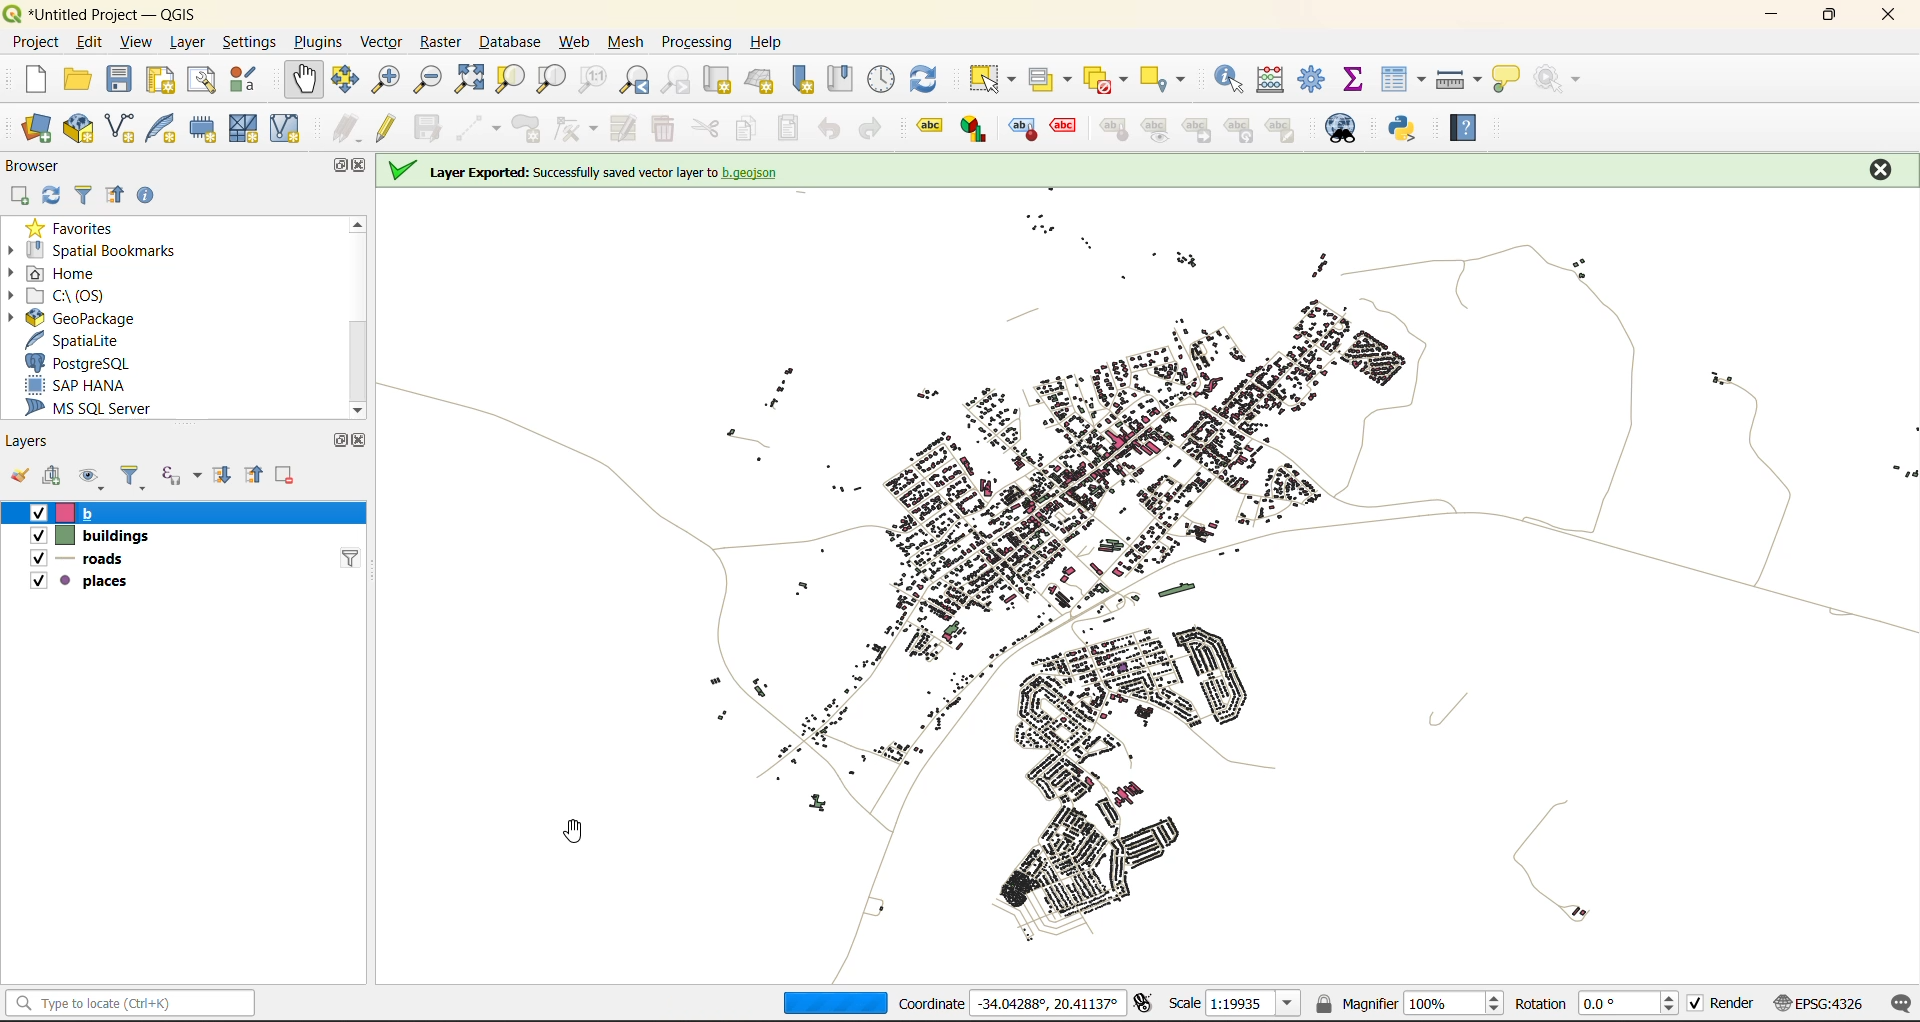 This screenshot has height=1022, width=1920. I want to click on add, so click(23, 193).